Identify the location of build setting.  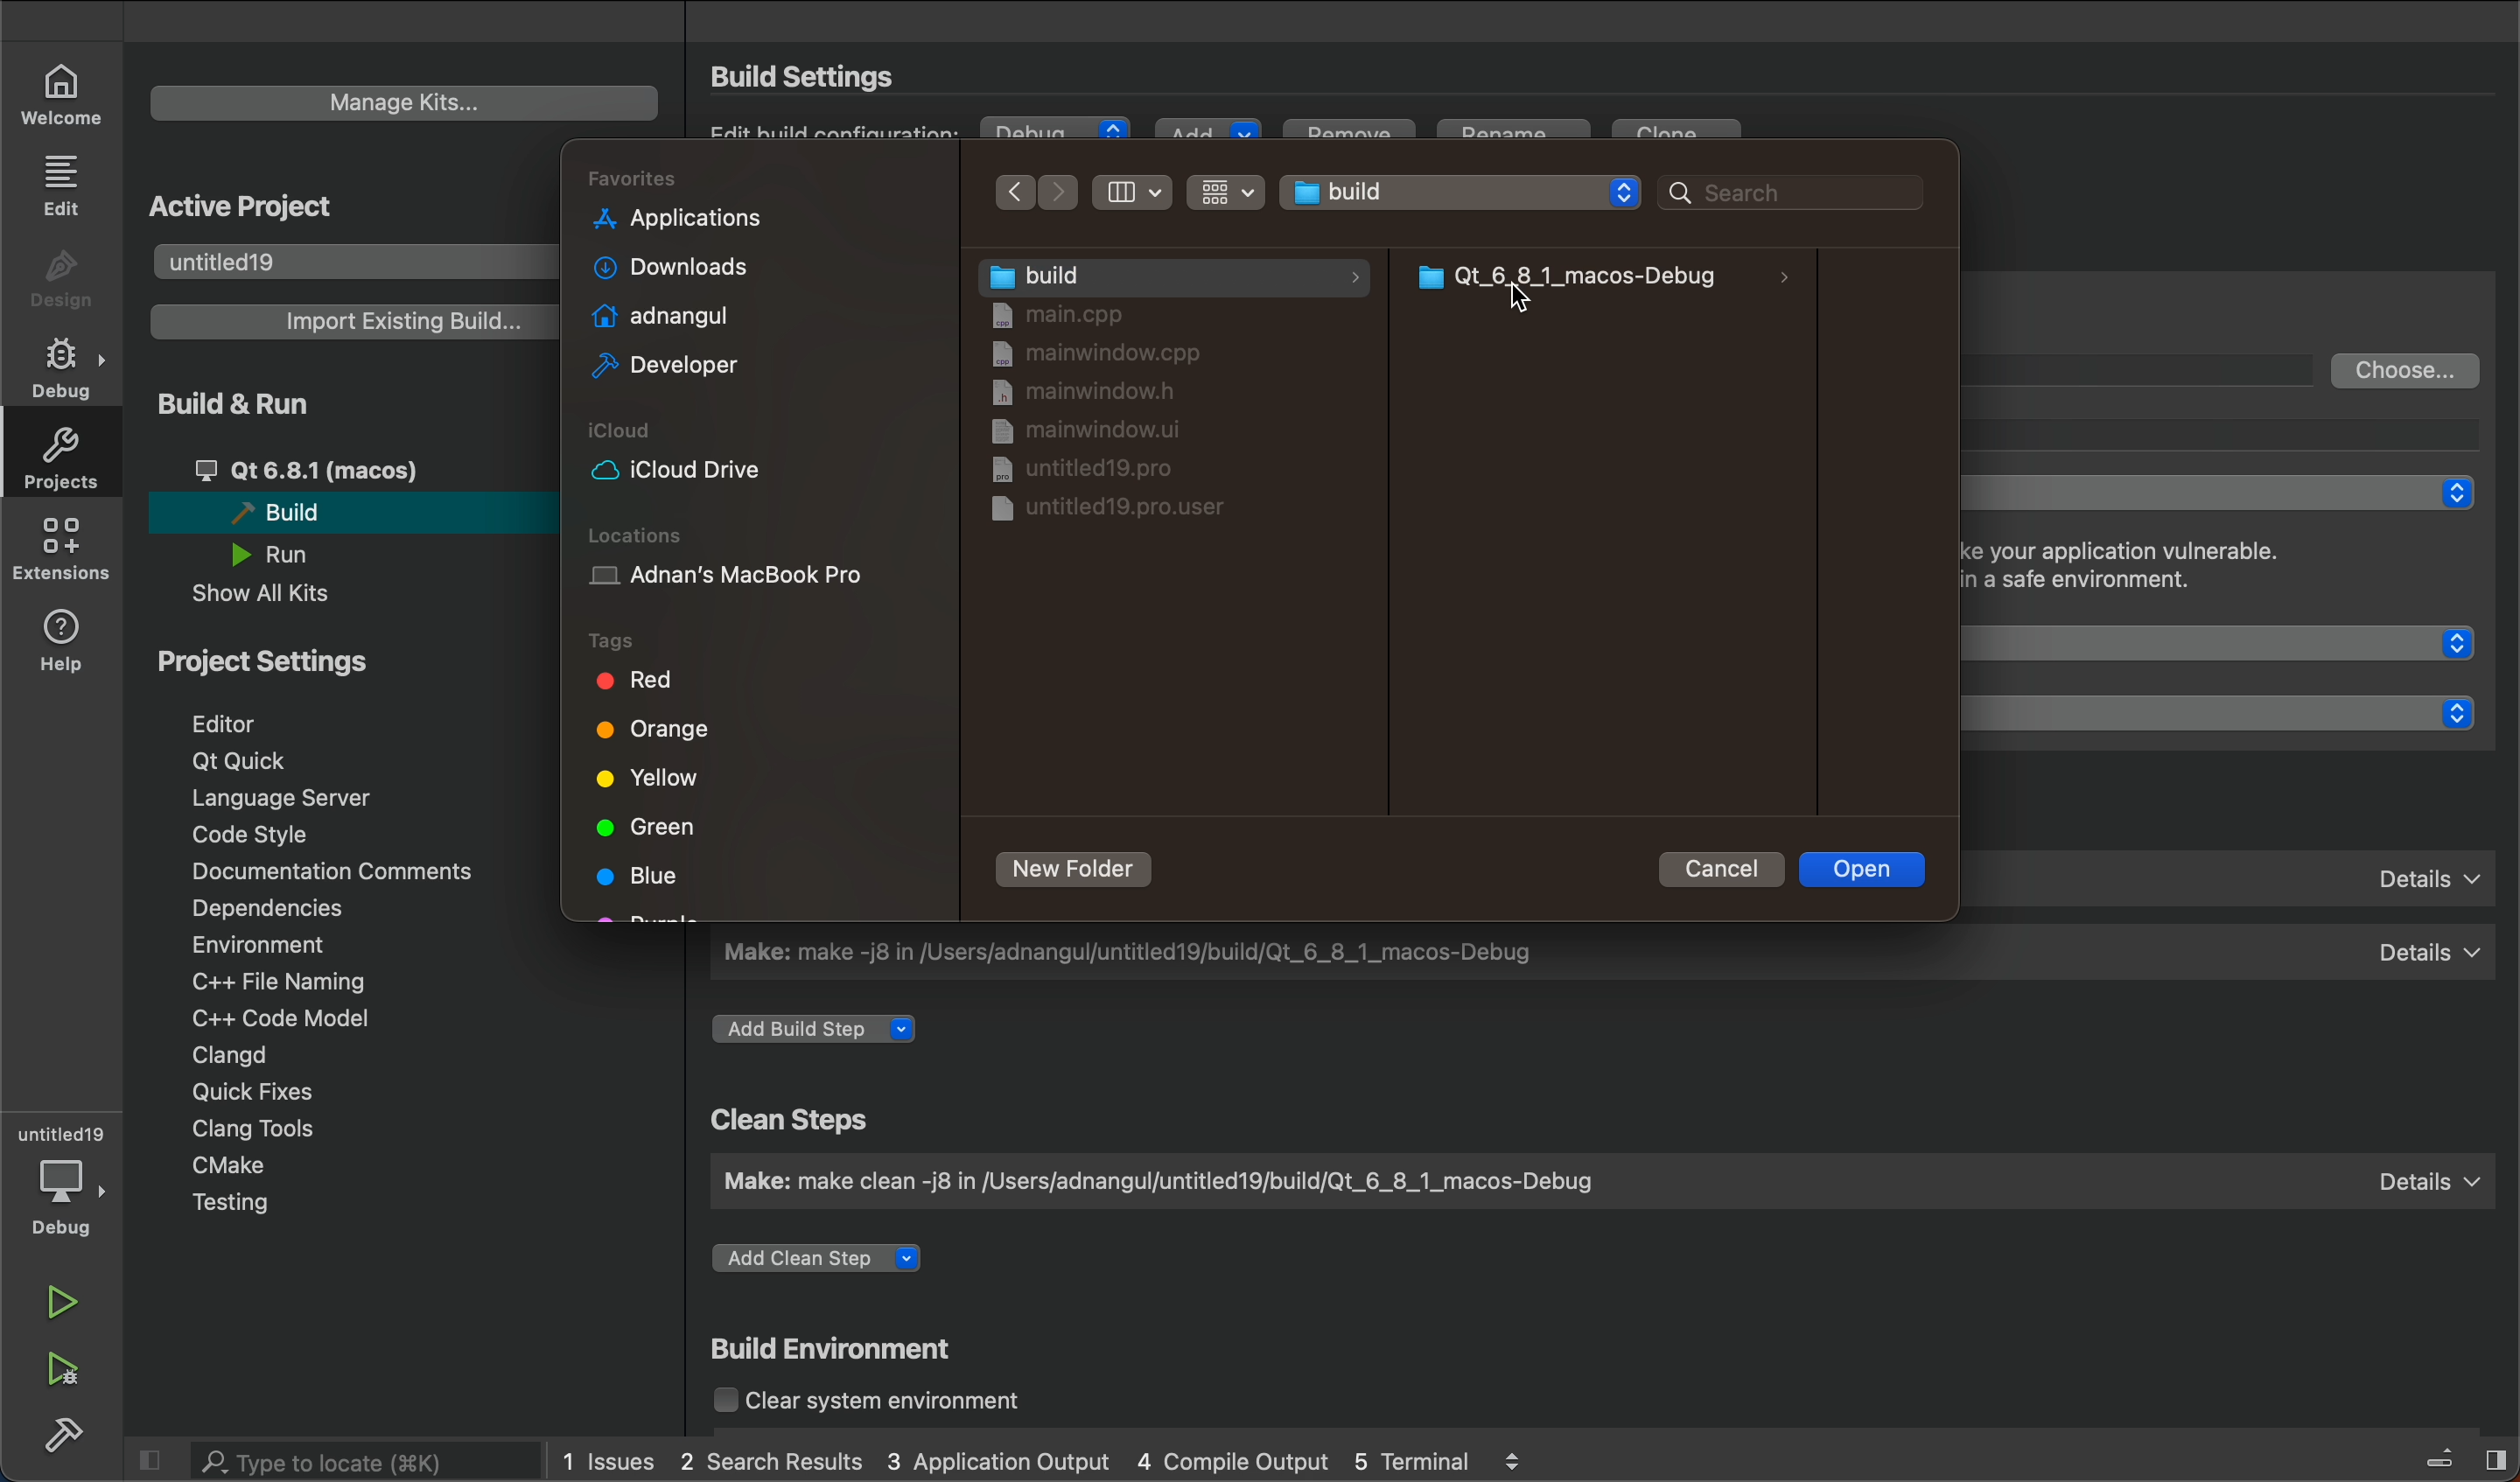
(812, 76).